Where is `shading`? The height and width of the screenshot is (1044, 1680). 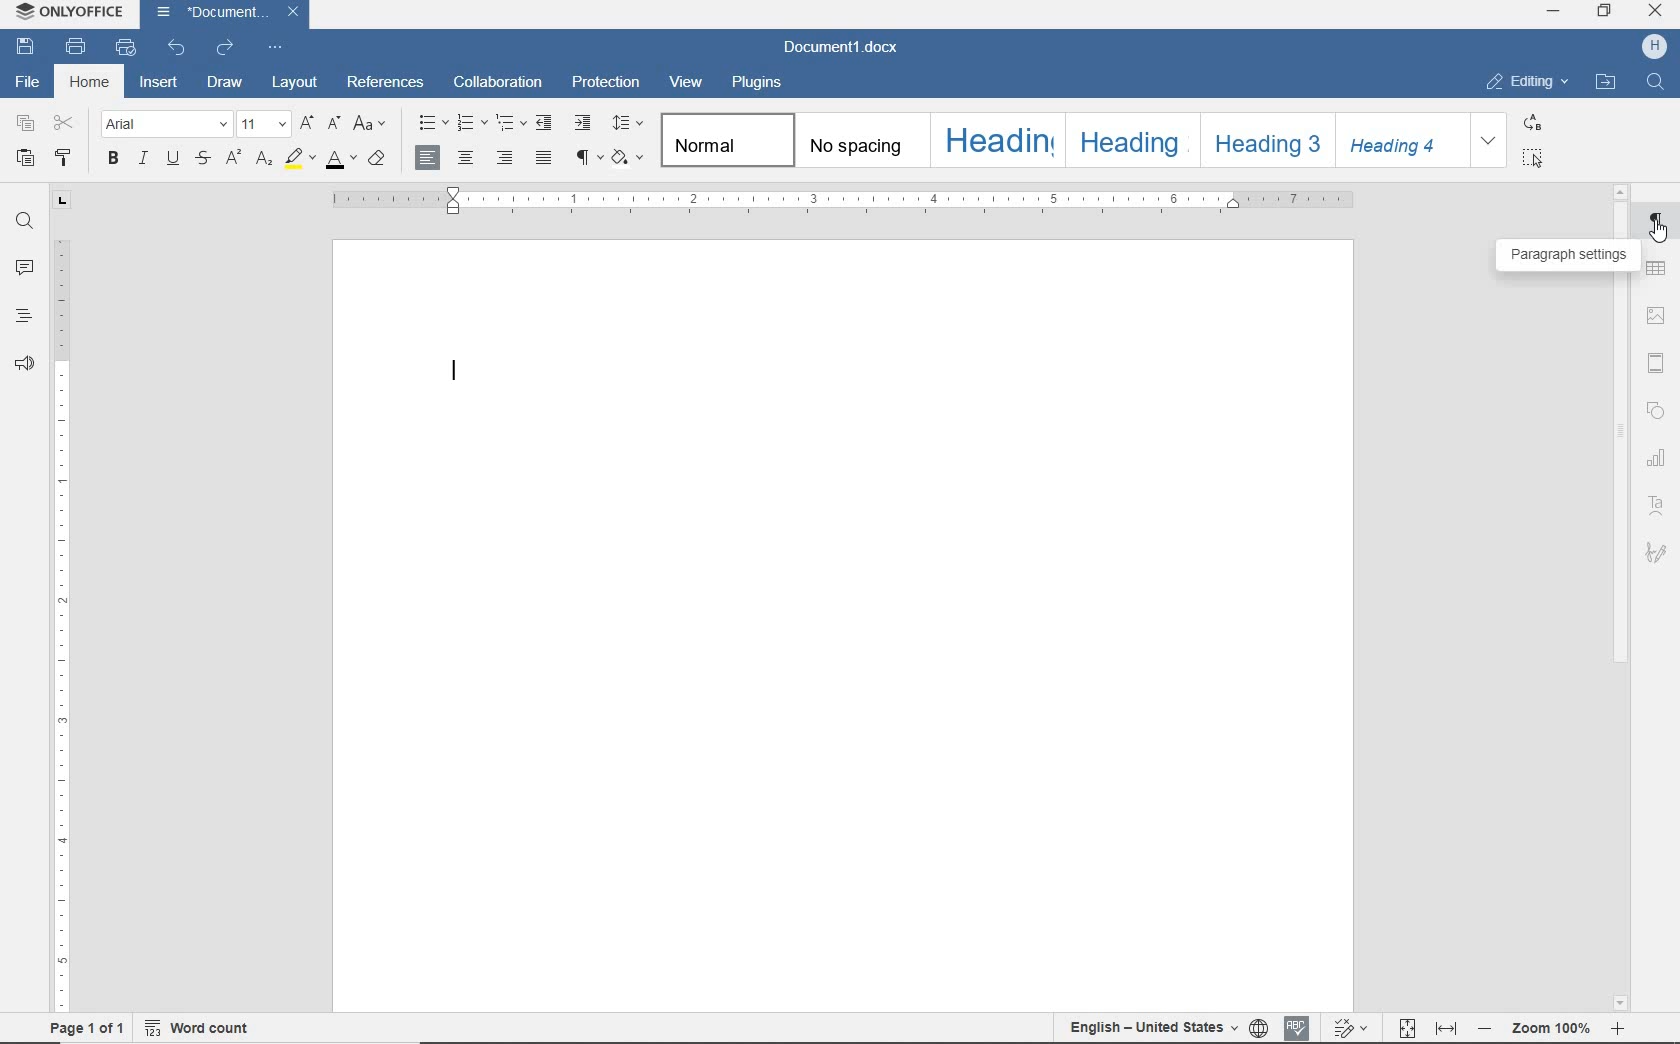 shading is located at coordinates (632, 159).